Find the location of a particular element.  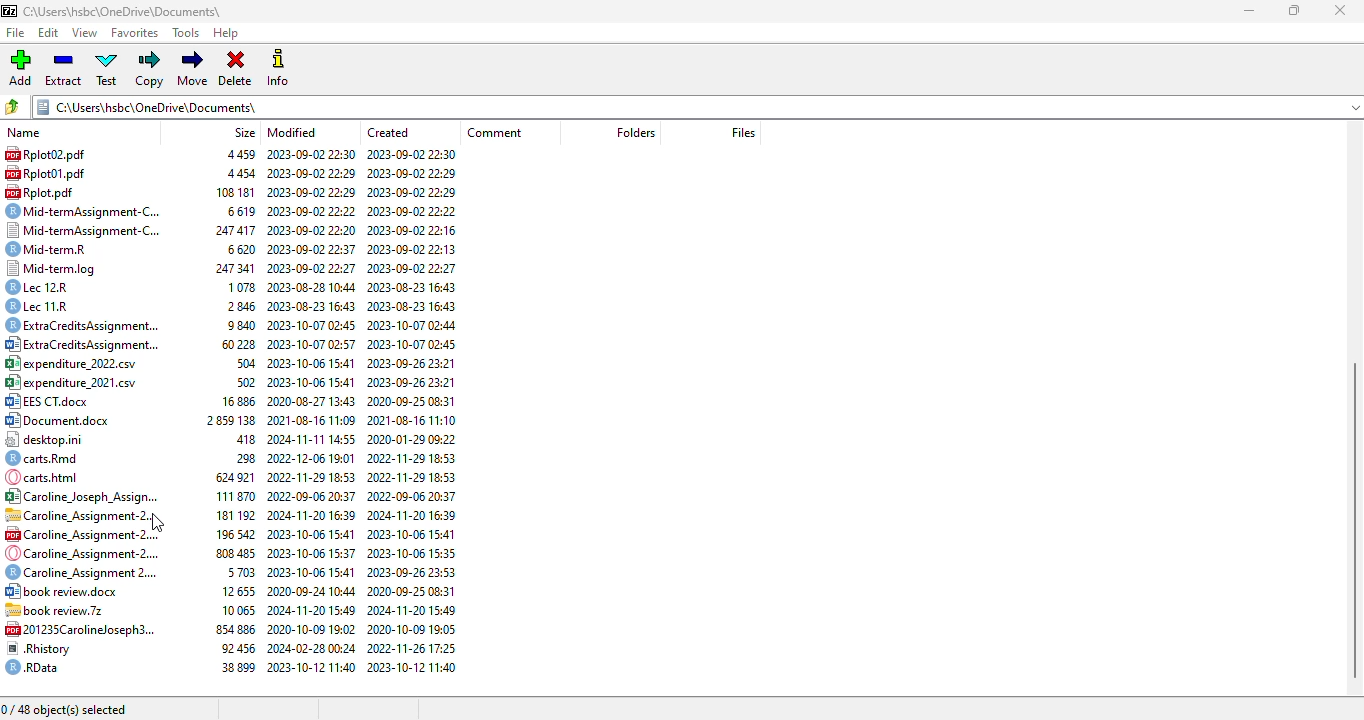

2003-10-06 15:41 is located at coordinates (312, 533).